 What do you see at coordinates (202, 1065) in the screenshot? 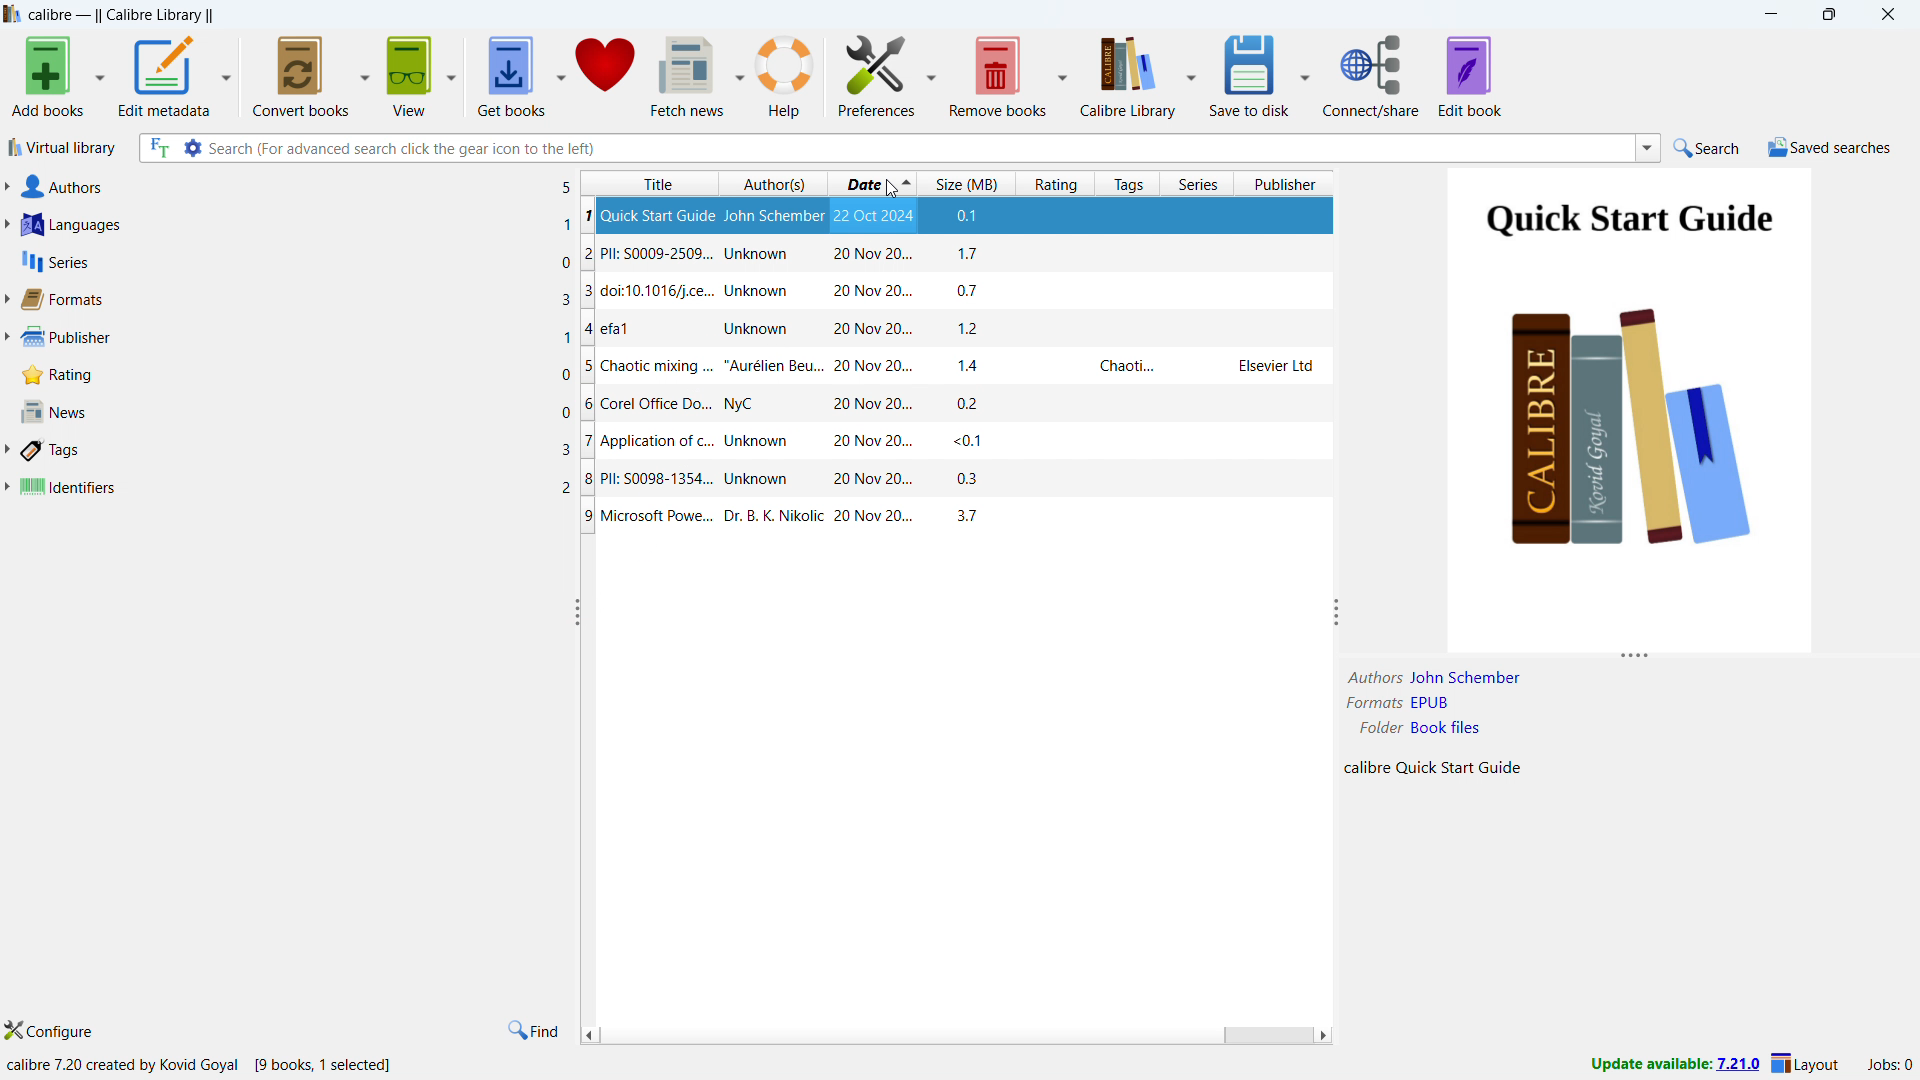
I see `calibre 7.20 created by Kovid Goyal [9 books, 1 selected]` at bounding box center [202, 1065].